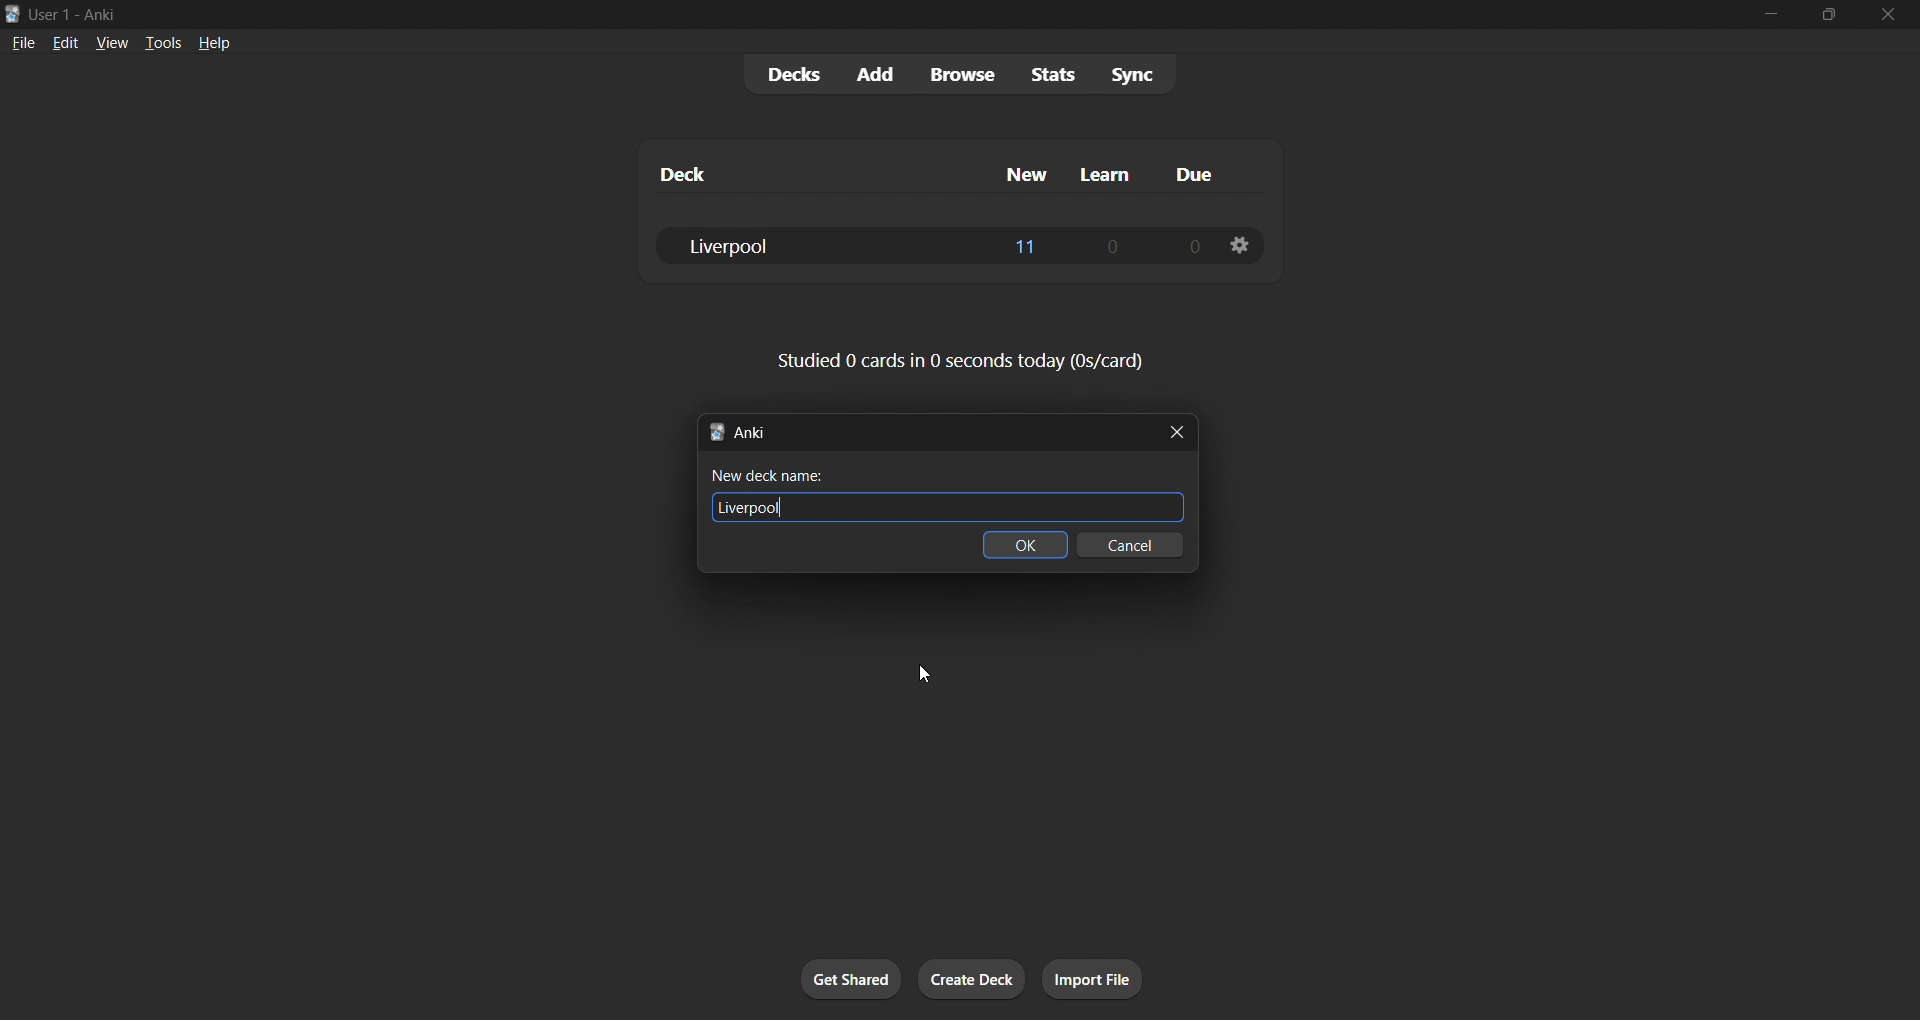 This screenshot has width=1920, height=1020. Describe the element at coordinates (1108, 173) in the screenshot. I see `learn column` at that location.